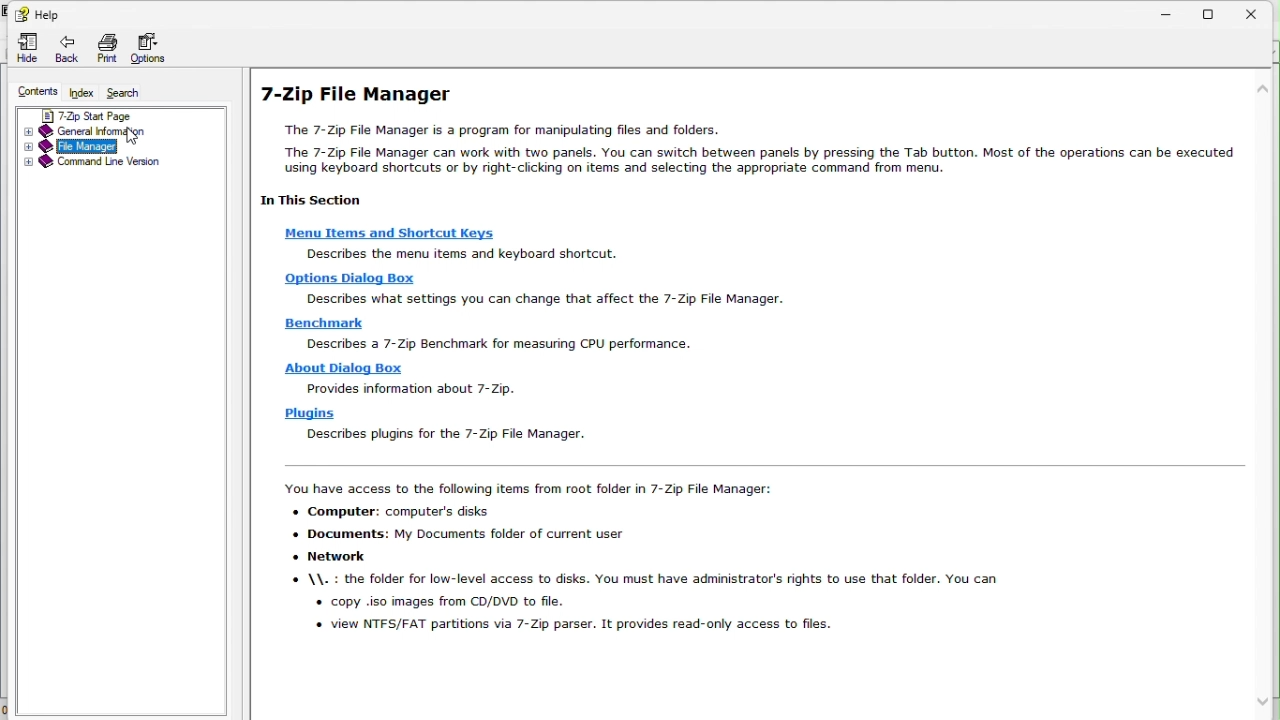 The width and height of the screenshot is (1280, 720). I want to click on File manager, so click(88, 147).